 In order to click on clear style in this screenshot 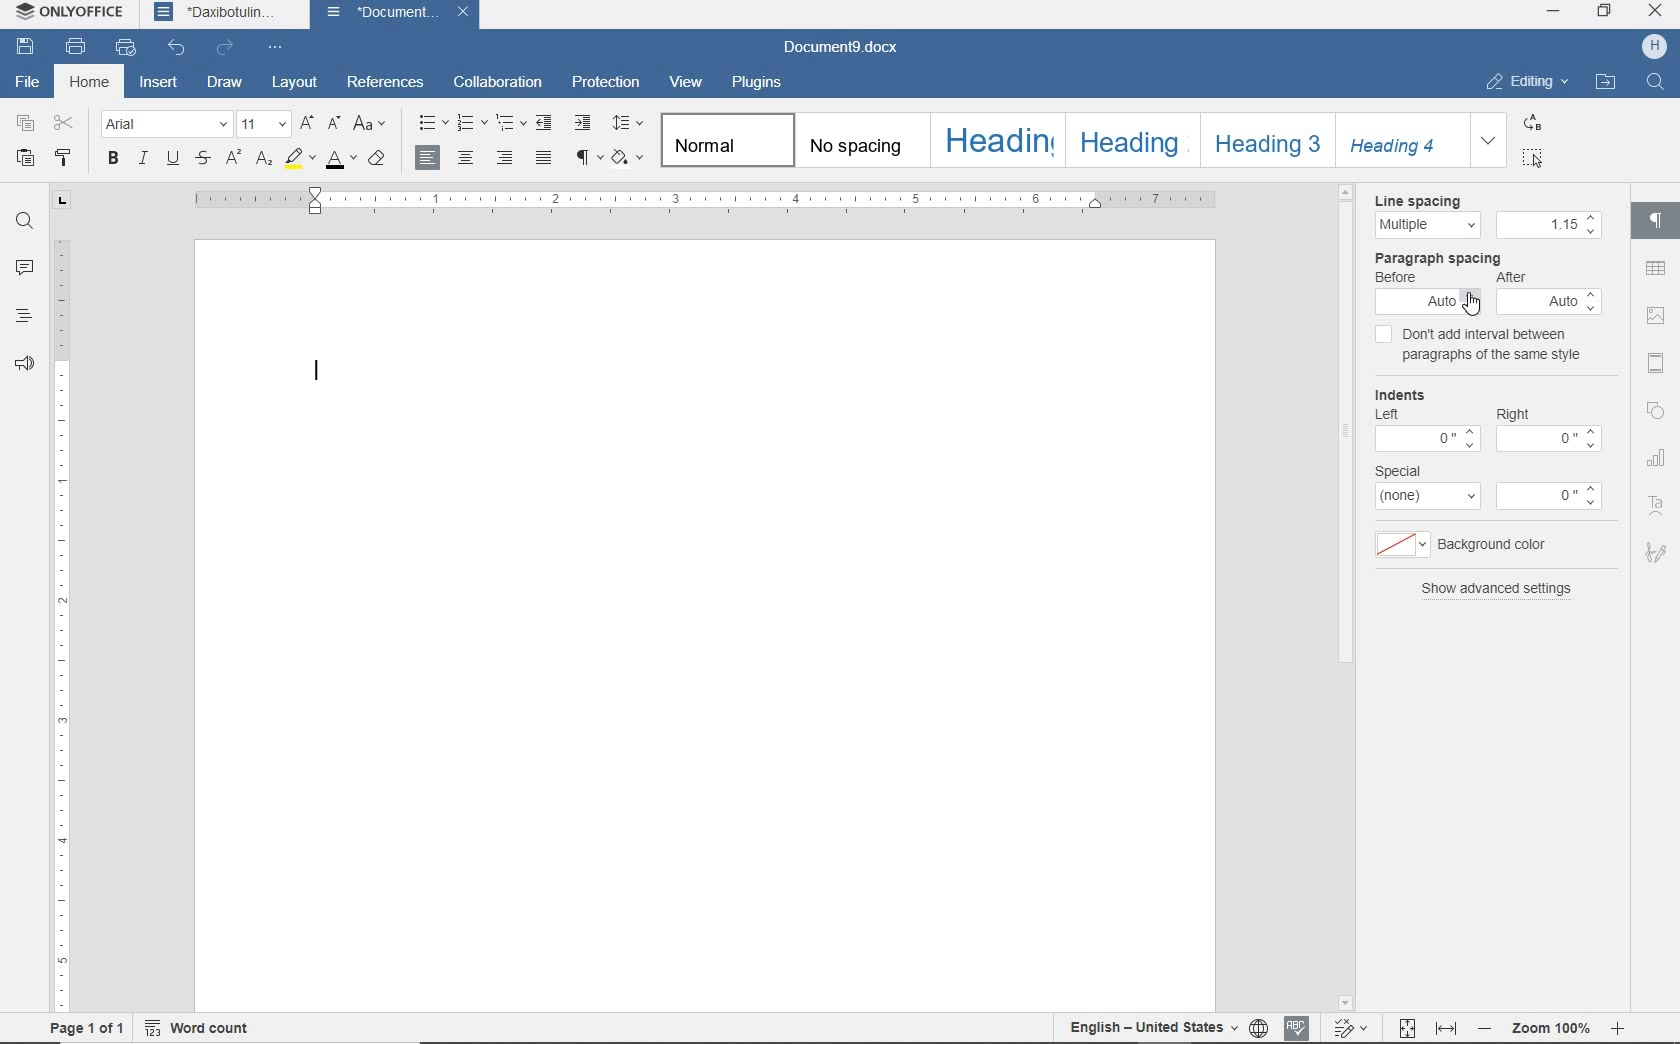, I will do `click(379, 159)`.